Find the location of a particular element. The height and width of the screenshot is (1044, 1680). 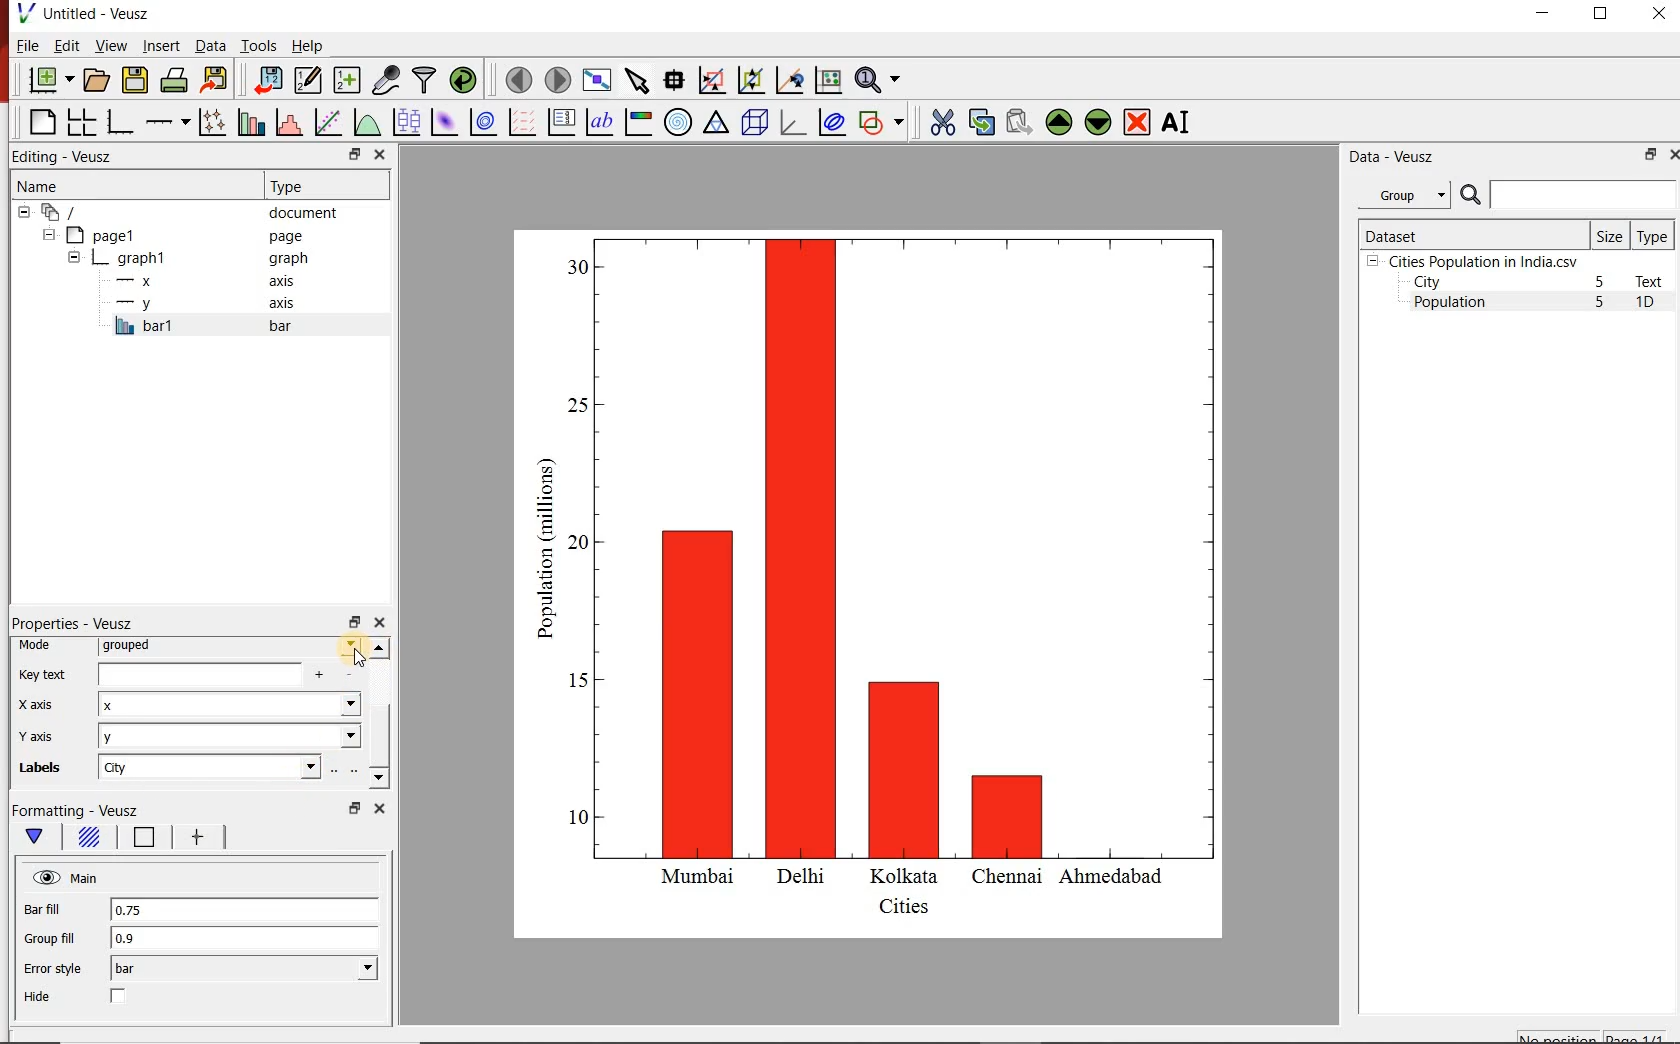

3d scene is located at coordinates (753, 121).